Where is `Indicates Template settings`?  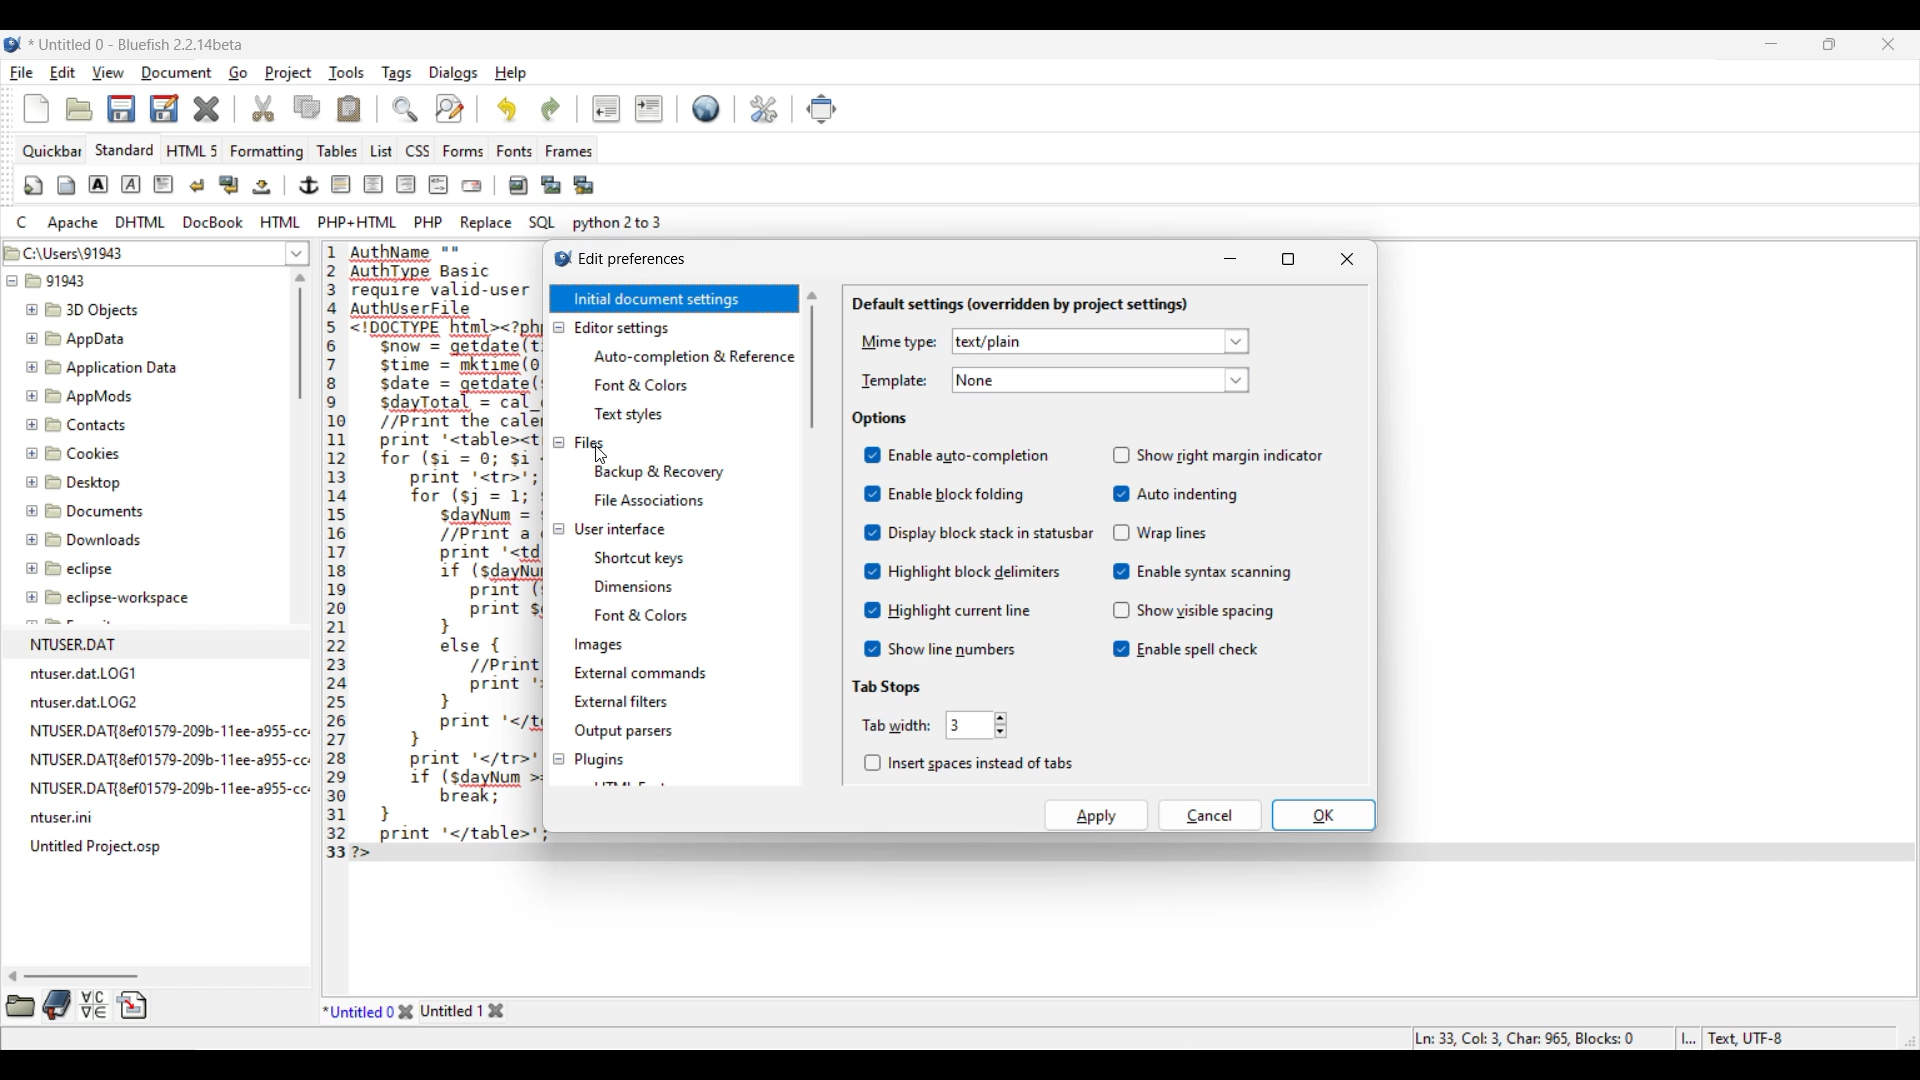 Indicates Template settings is located at coordinates (895, 382).